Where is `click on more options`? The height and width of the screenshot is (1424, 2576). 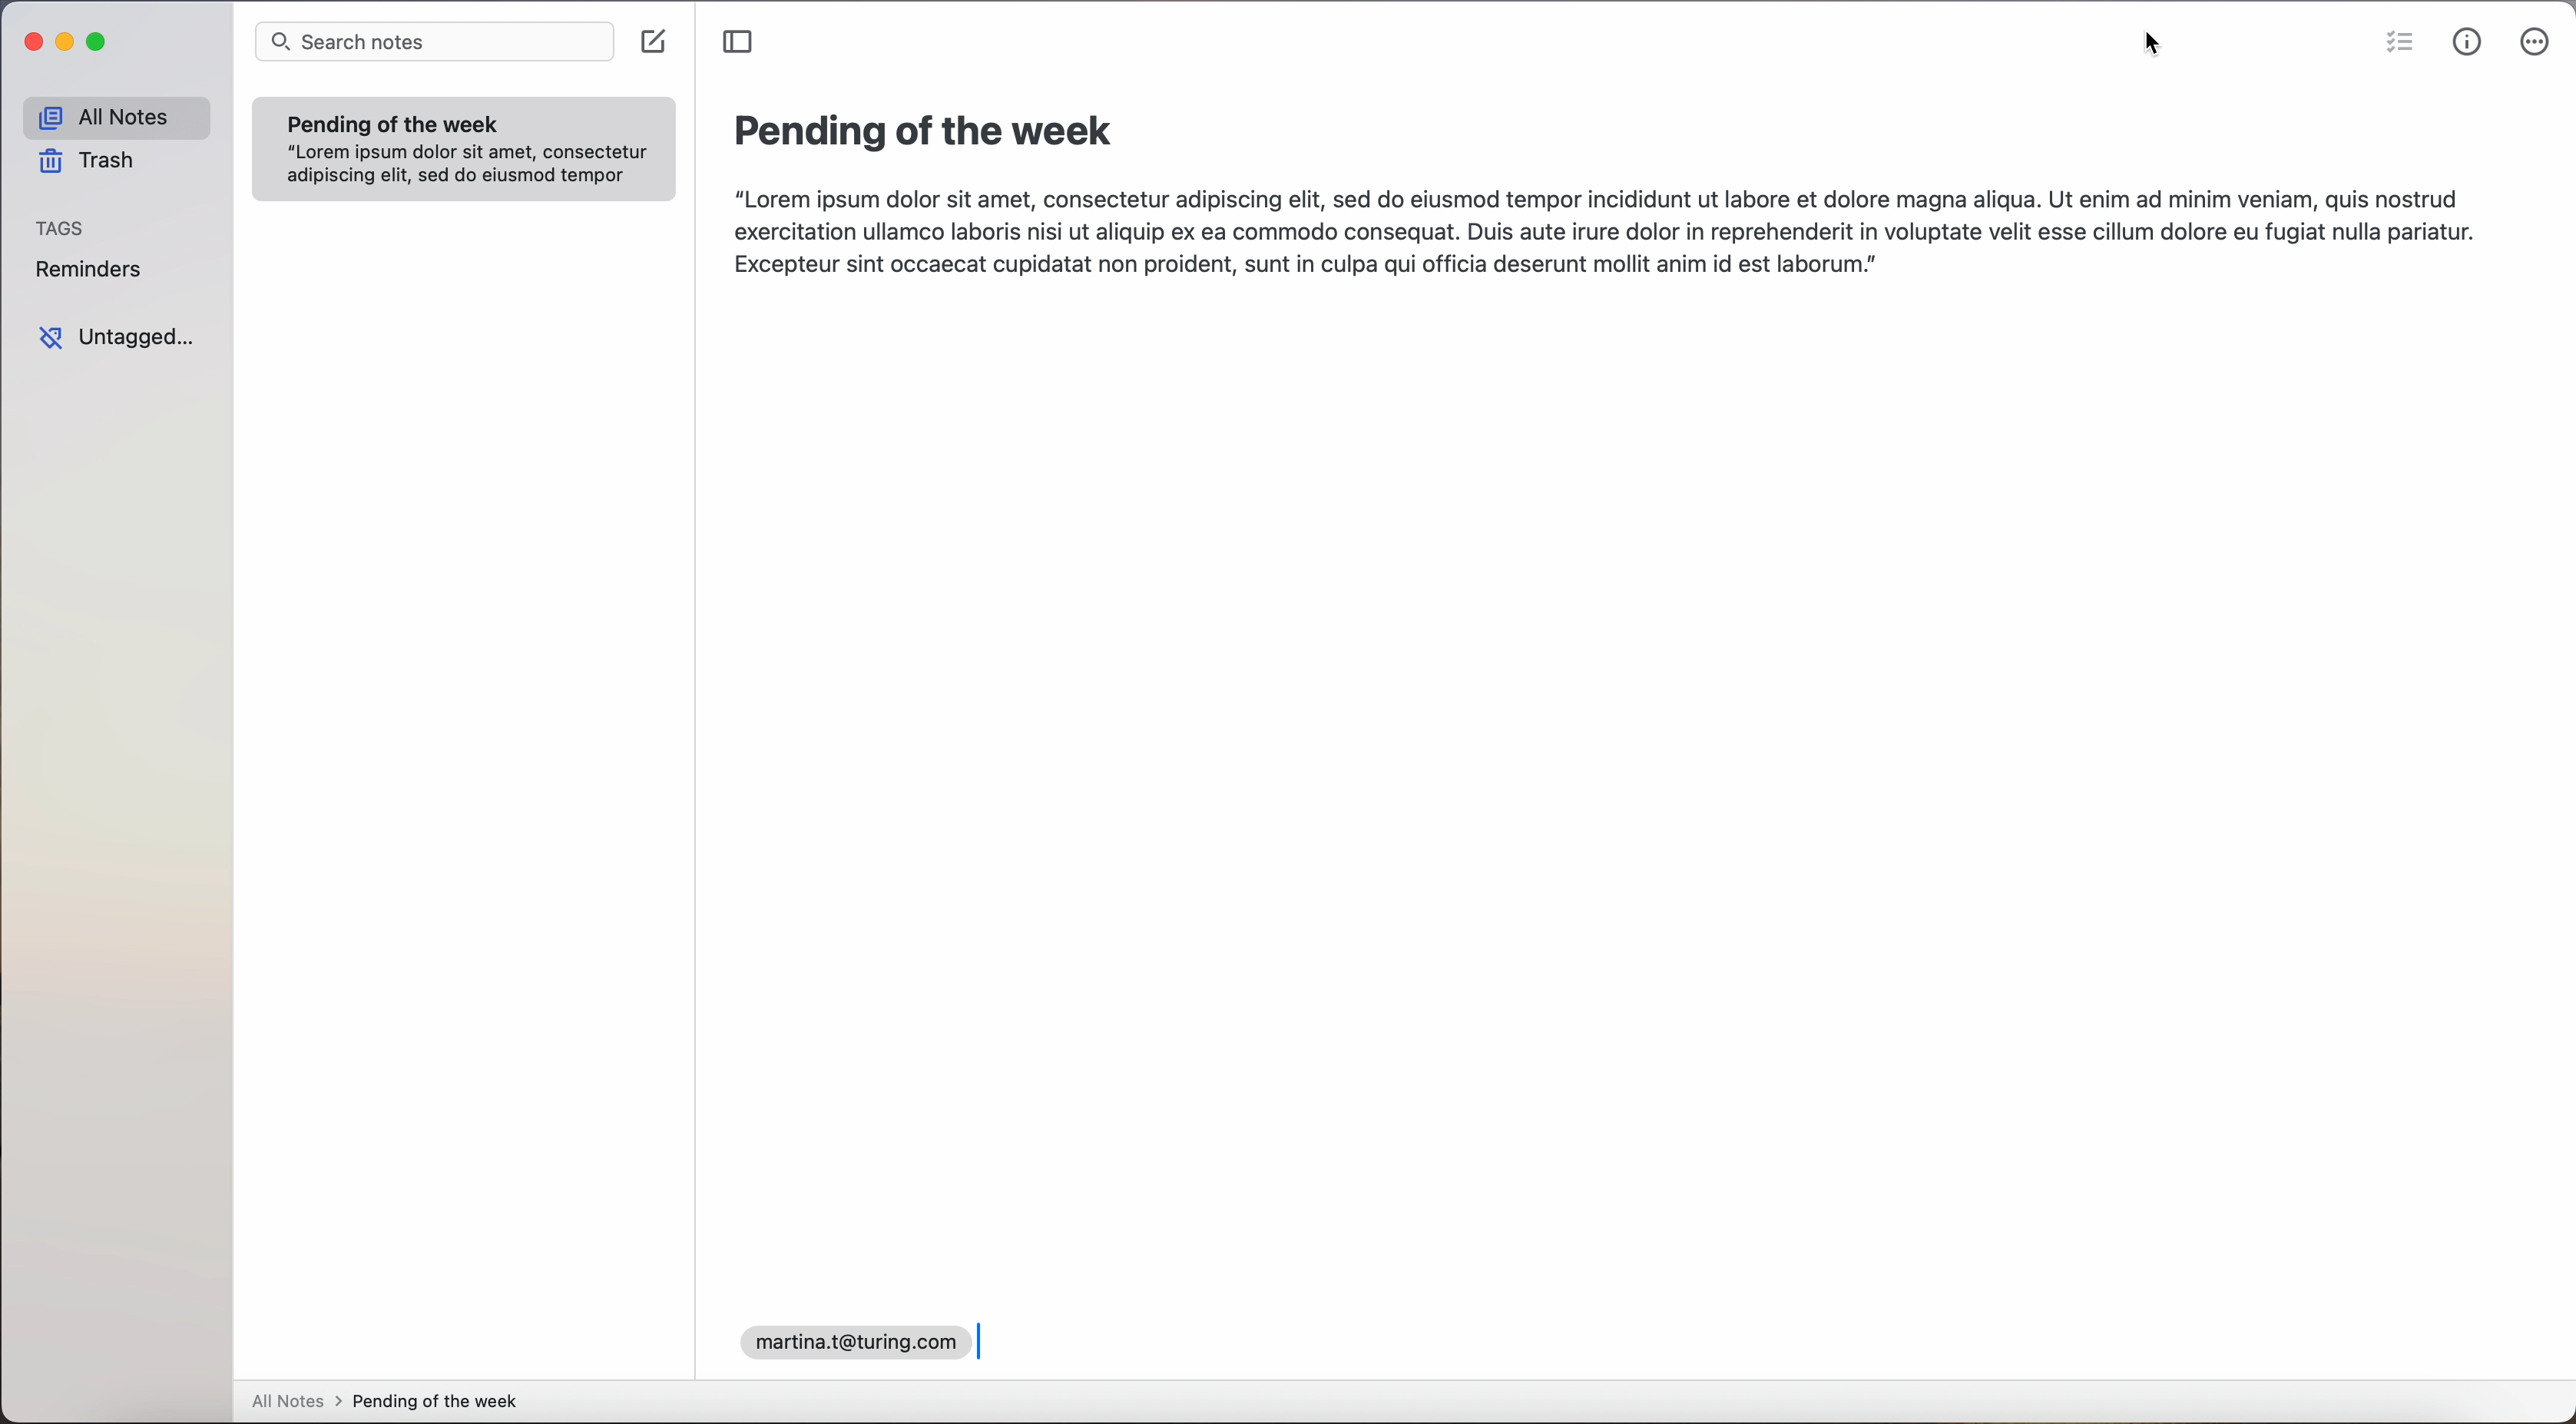
click on more options is located at coordinates (2537, 43).